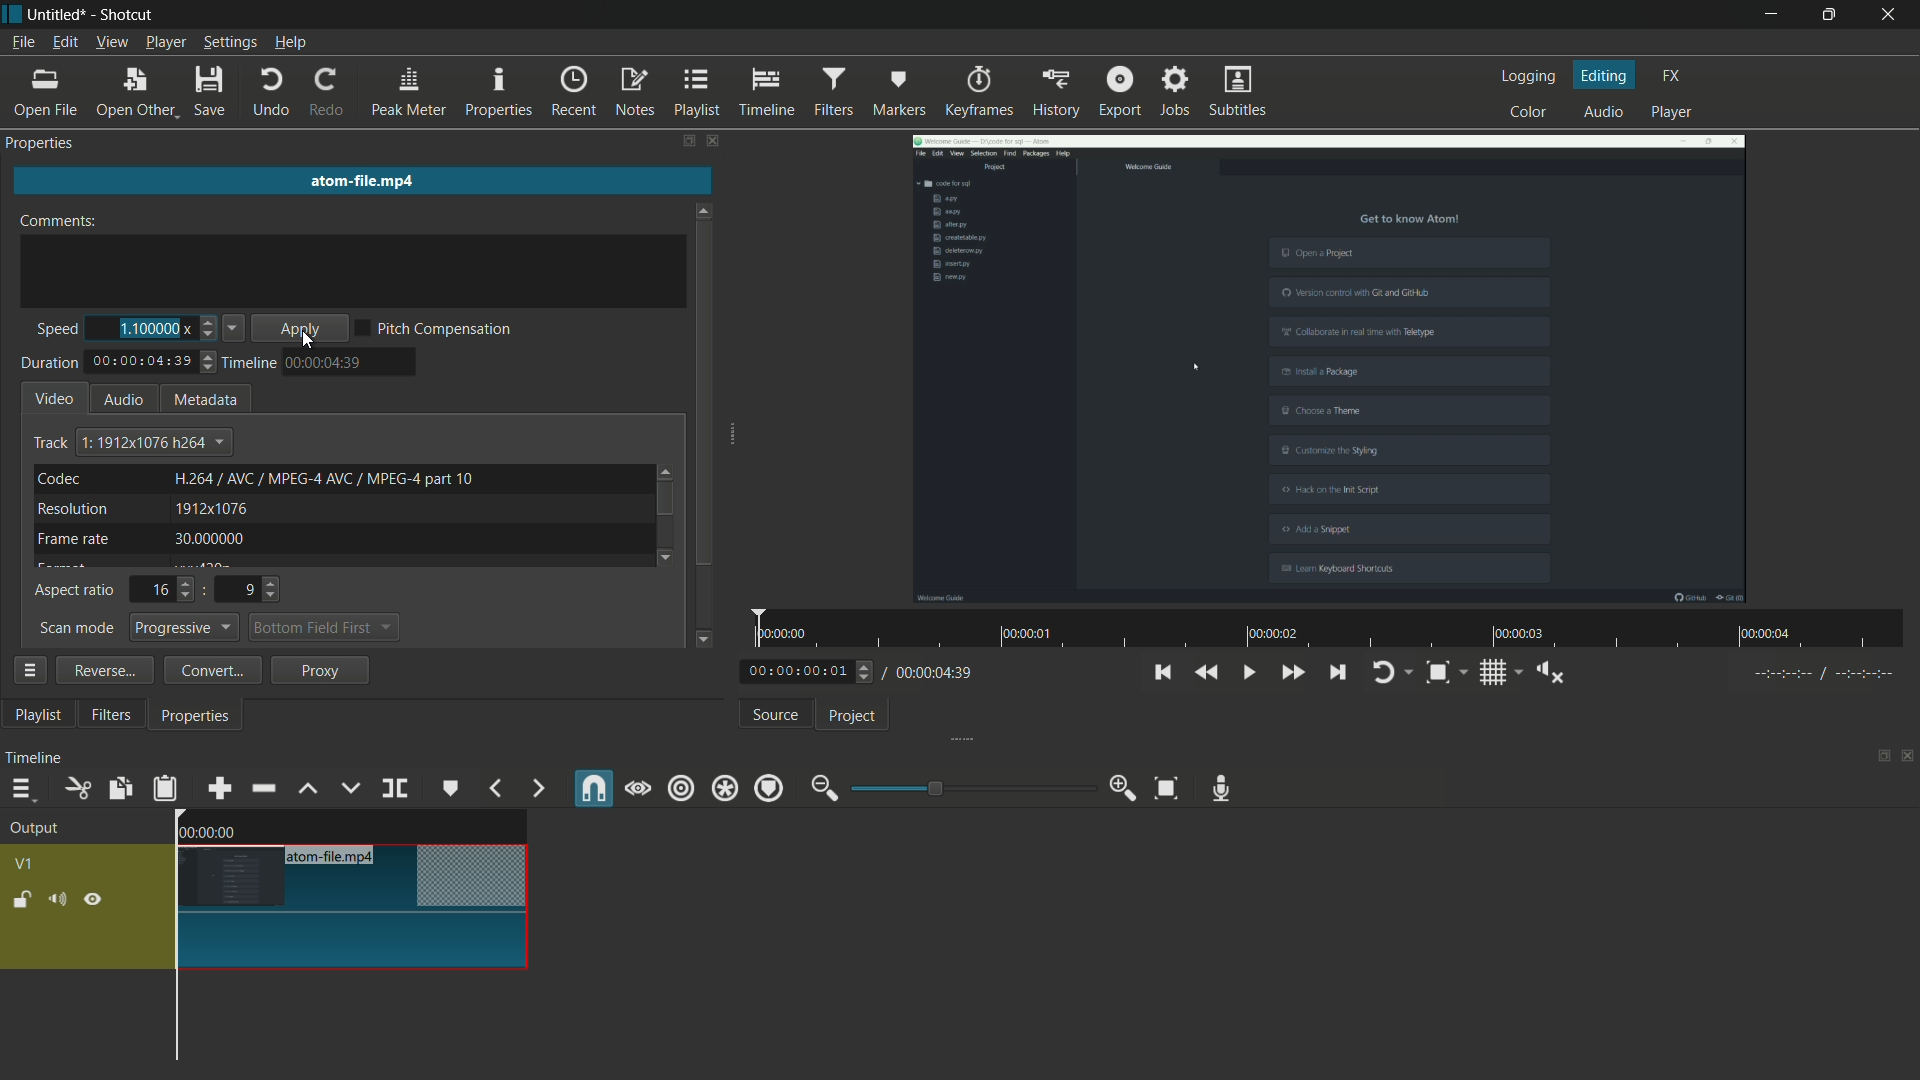 The height and width of the screenshot is (1080, 1920). I want to click on cut, so click(77, 789).